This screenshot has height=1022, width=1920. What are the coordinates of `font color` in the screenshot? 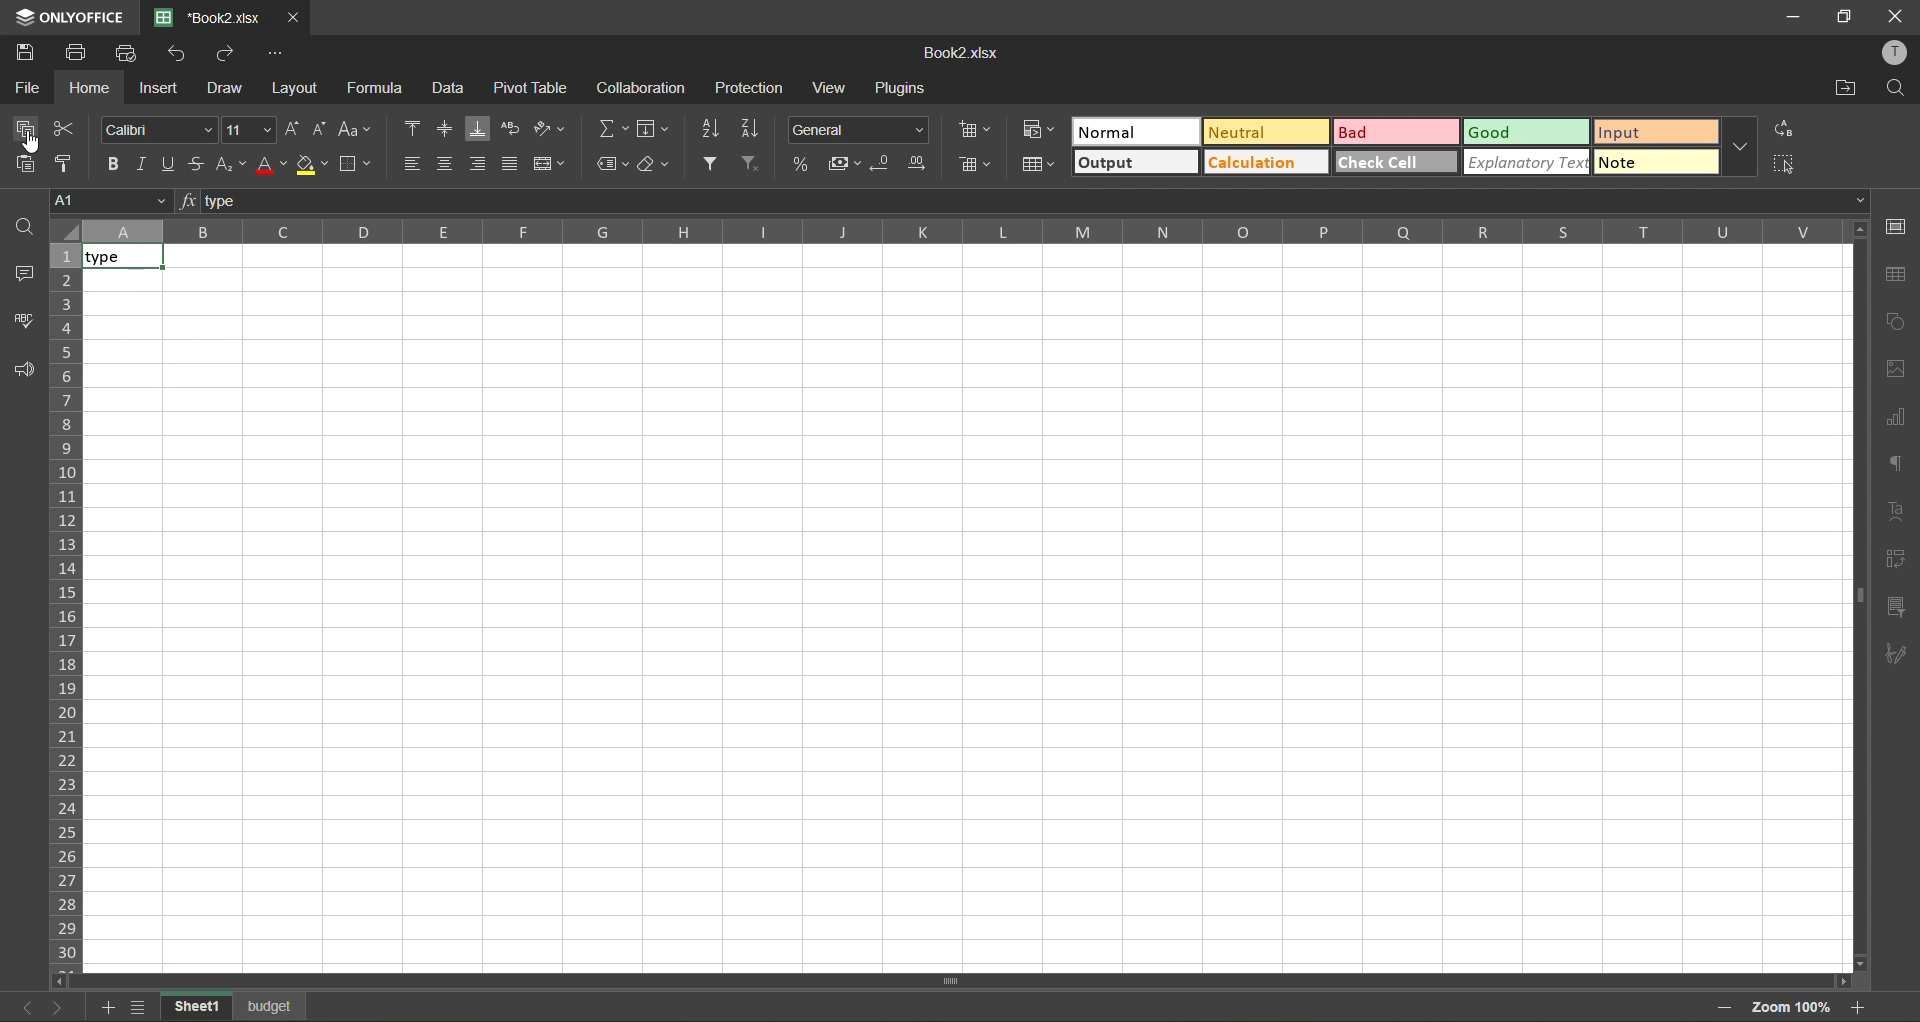 It's located at (272, 165).